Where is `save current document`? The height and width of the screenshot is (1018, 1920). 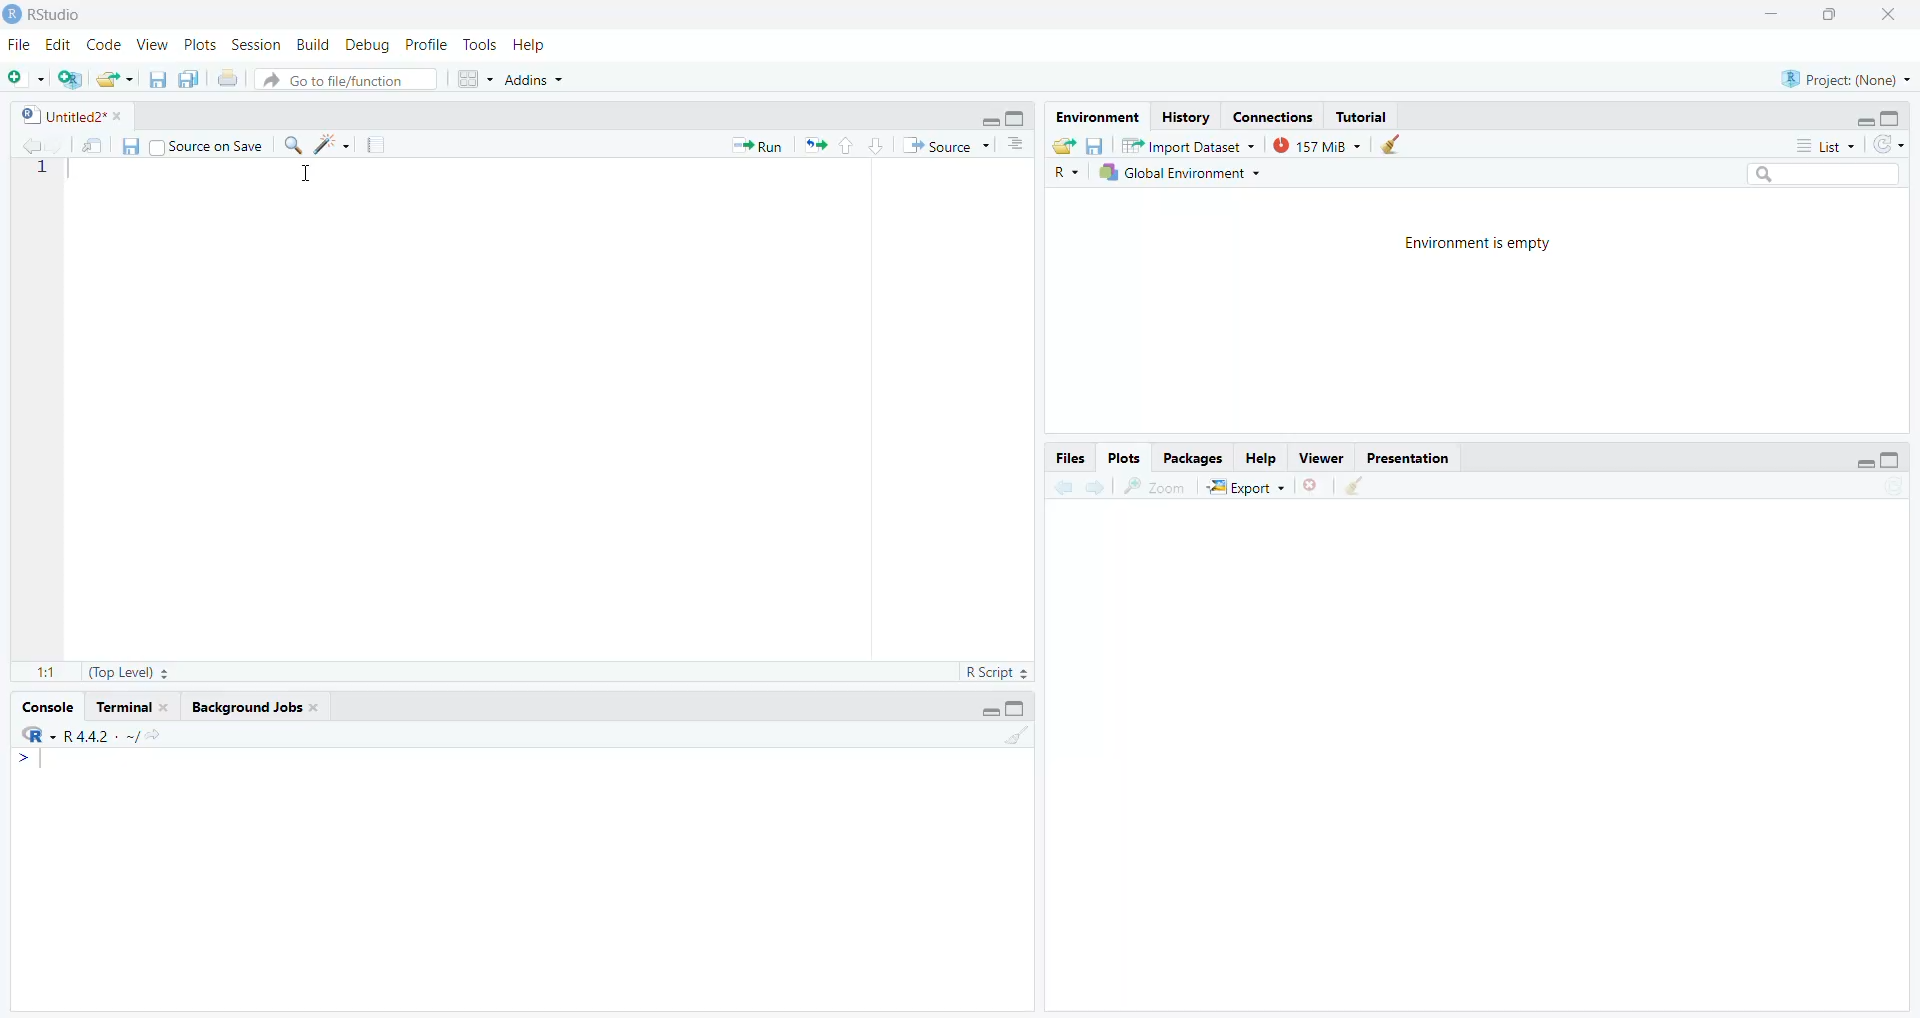
save current document is located at coordinates (130, 143).